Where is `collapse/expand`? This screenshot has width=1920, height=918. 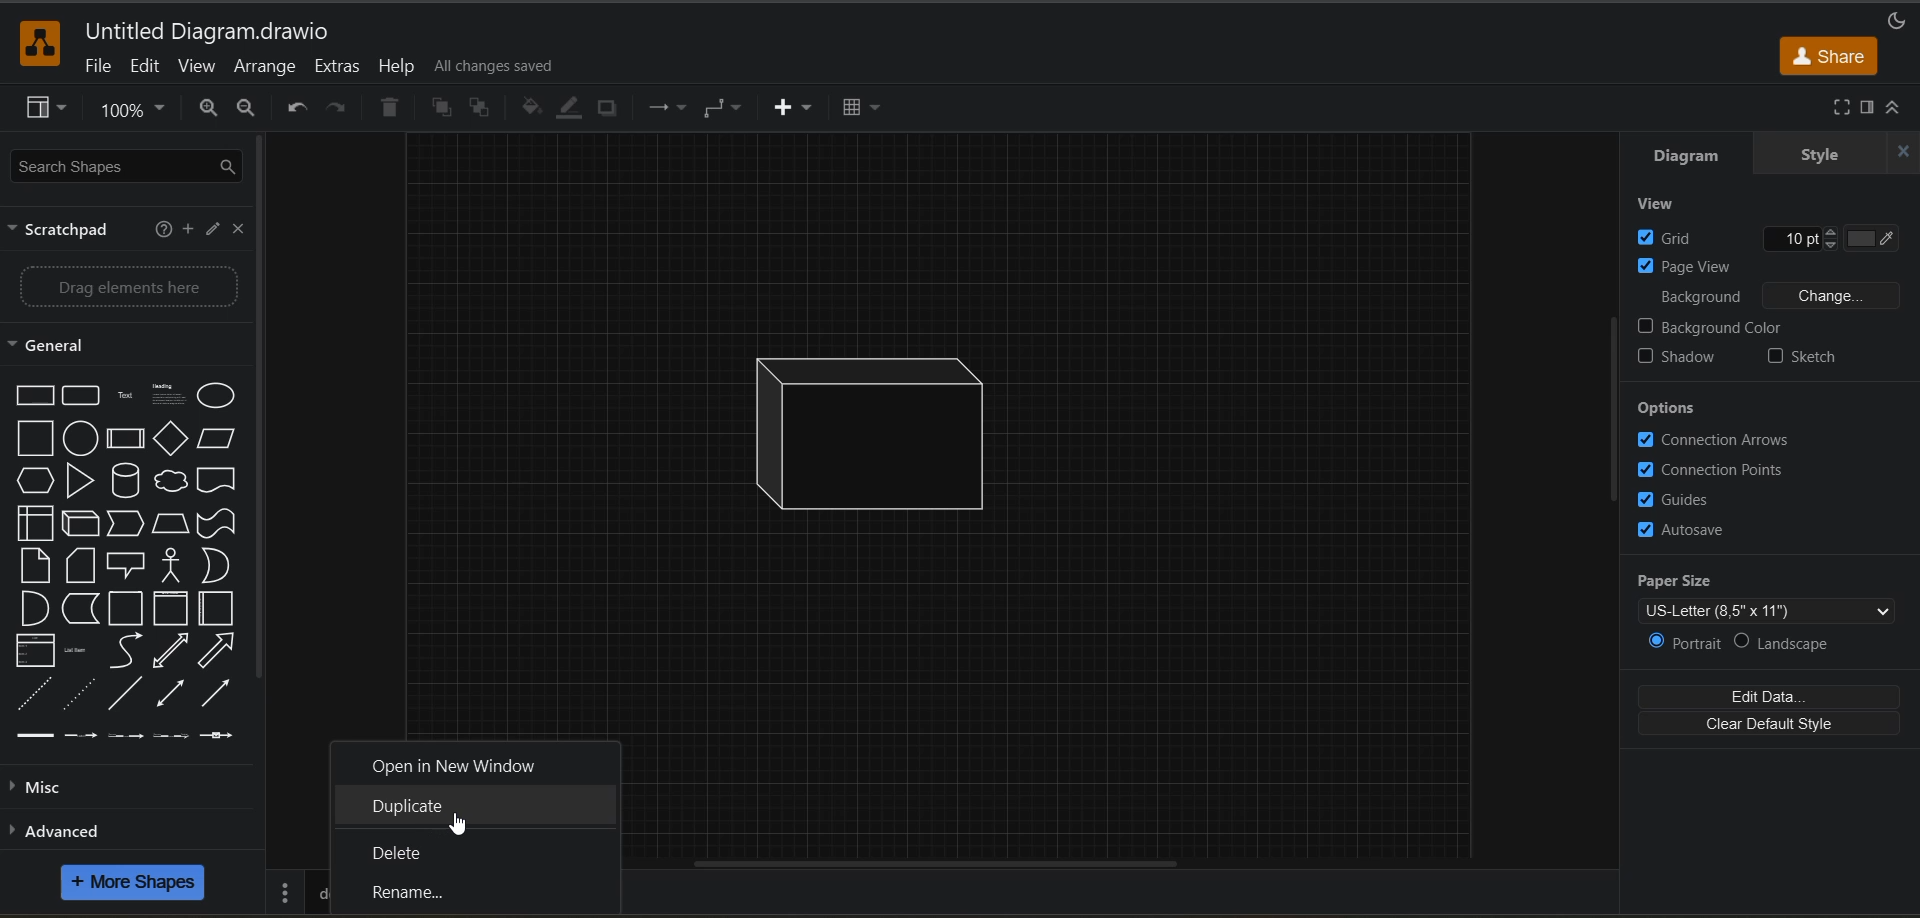
collapse/expand is located at coordinates (1897, 108).